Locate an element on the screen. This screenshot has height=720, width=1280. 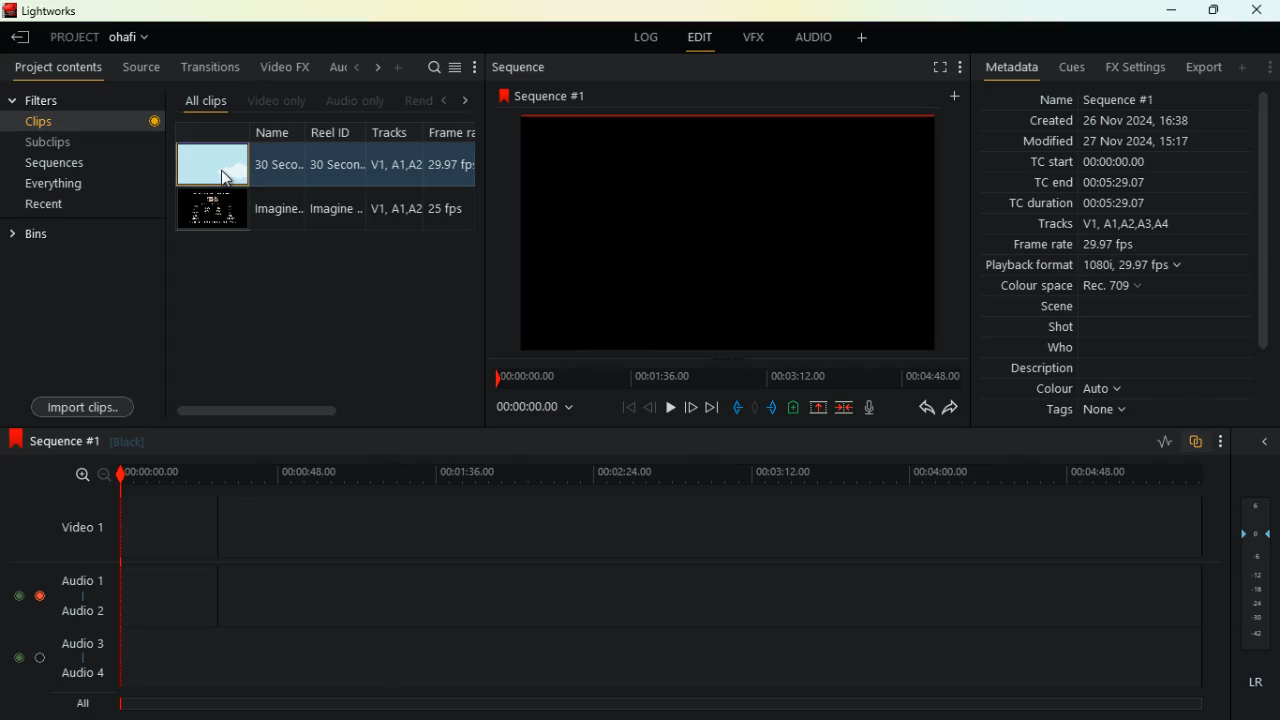
more is located at coordinates (958, 69).